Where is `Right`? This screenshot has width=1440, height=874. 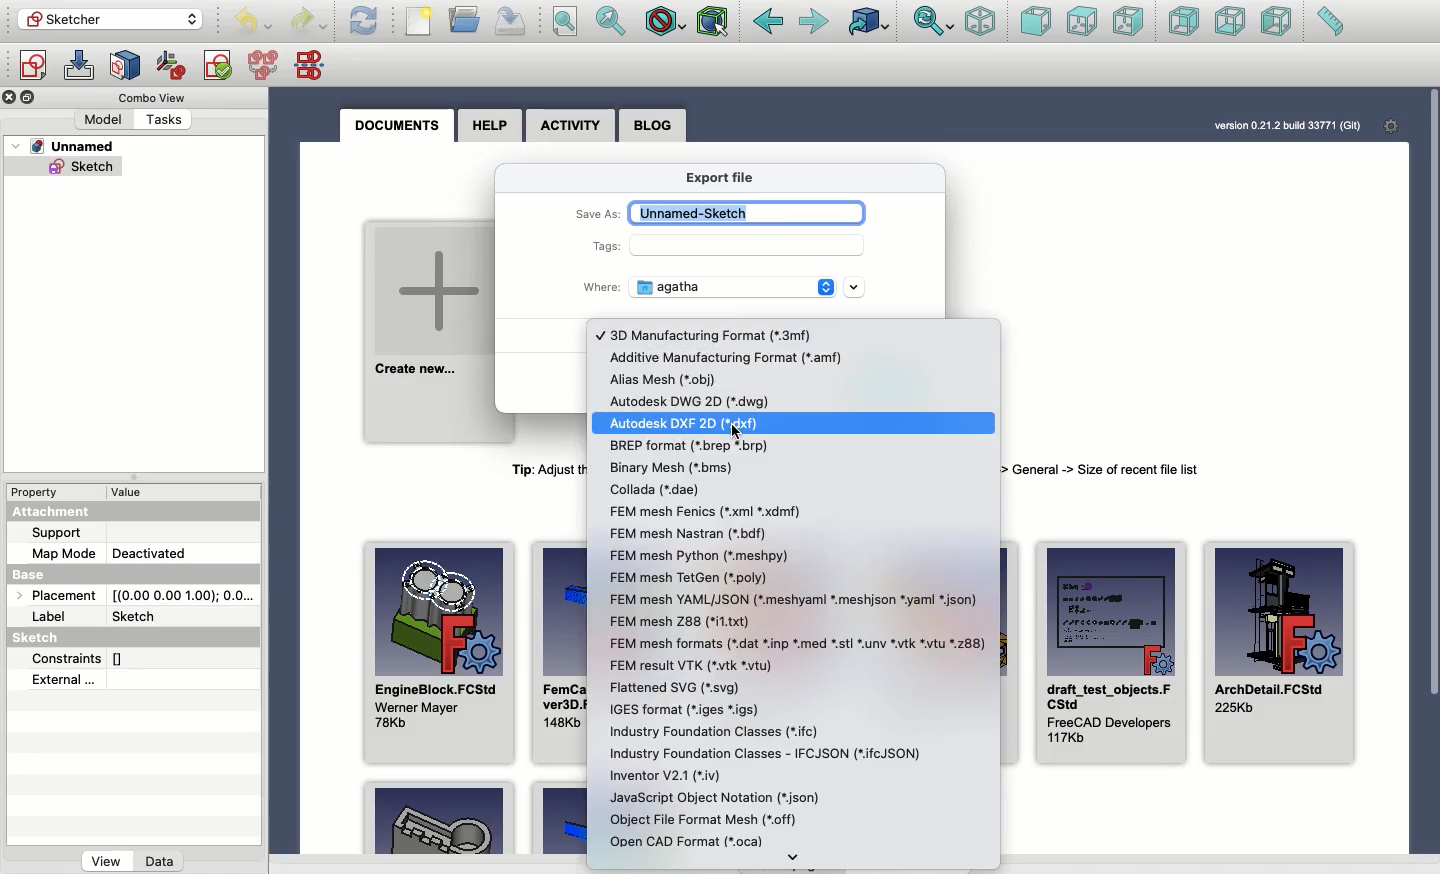 Right is located at coordinates (1128, 21).